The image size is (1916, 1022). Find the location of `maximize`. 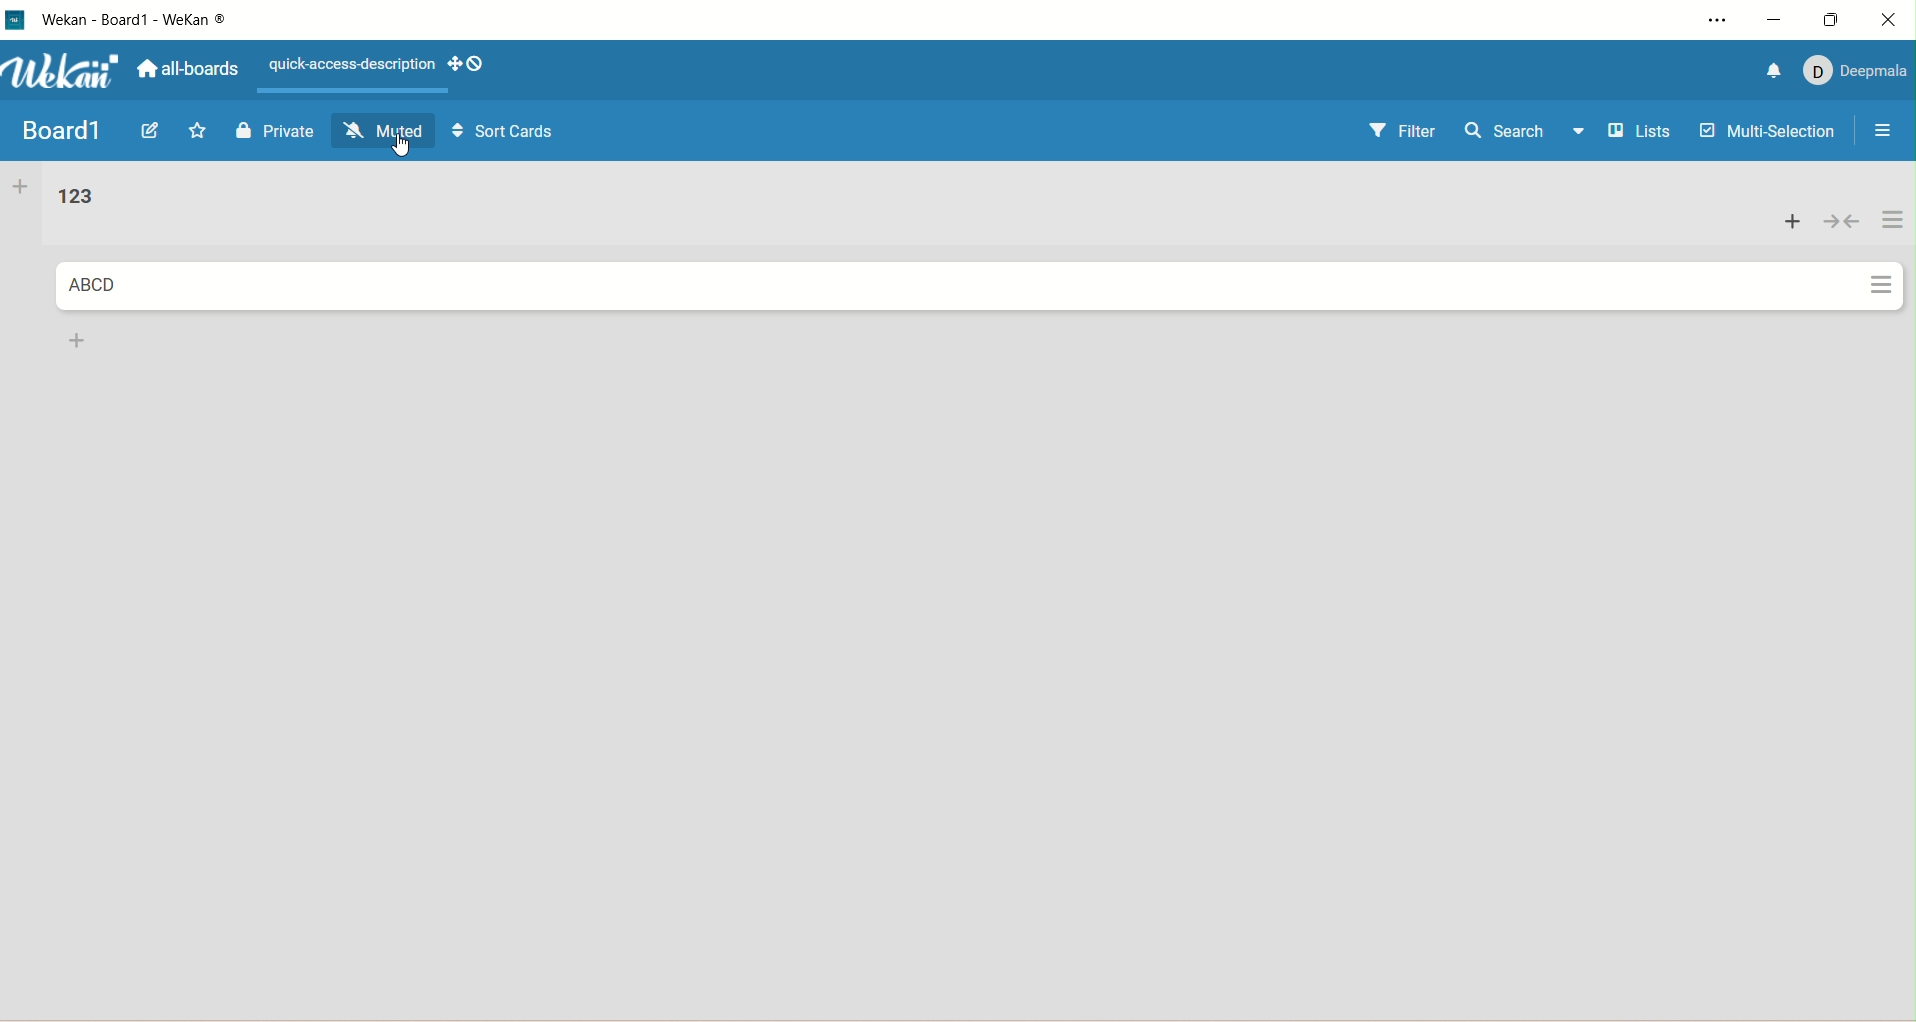

maximize is located at coordinates (1838, 18).